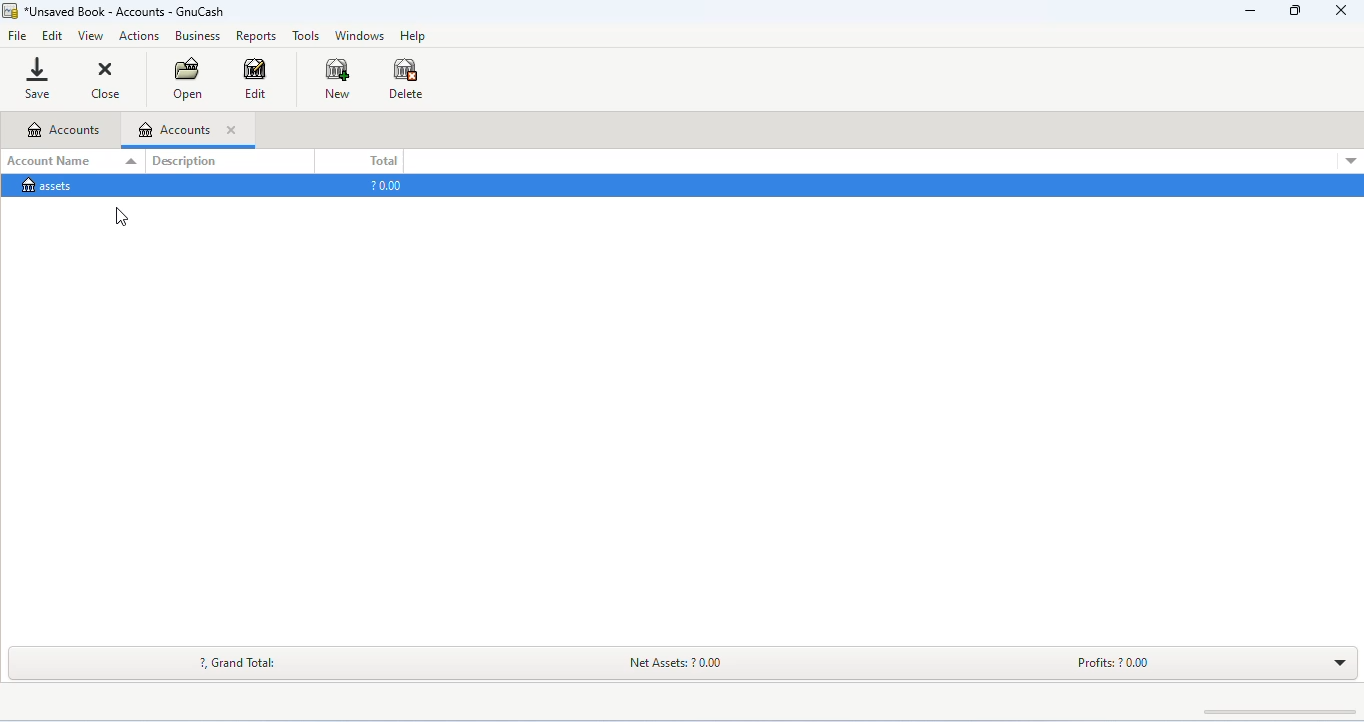  Describe the element at coordinates (682, 184) in the screenshot. I see `assets` at that location.